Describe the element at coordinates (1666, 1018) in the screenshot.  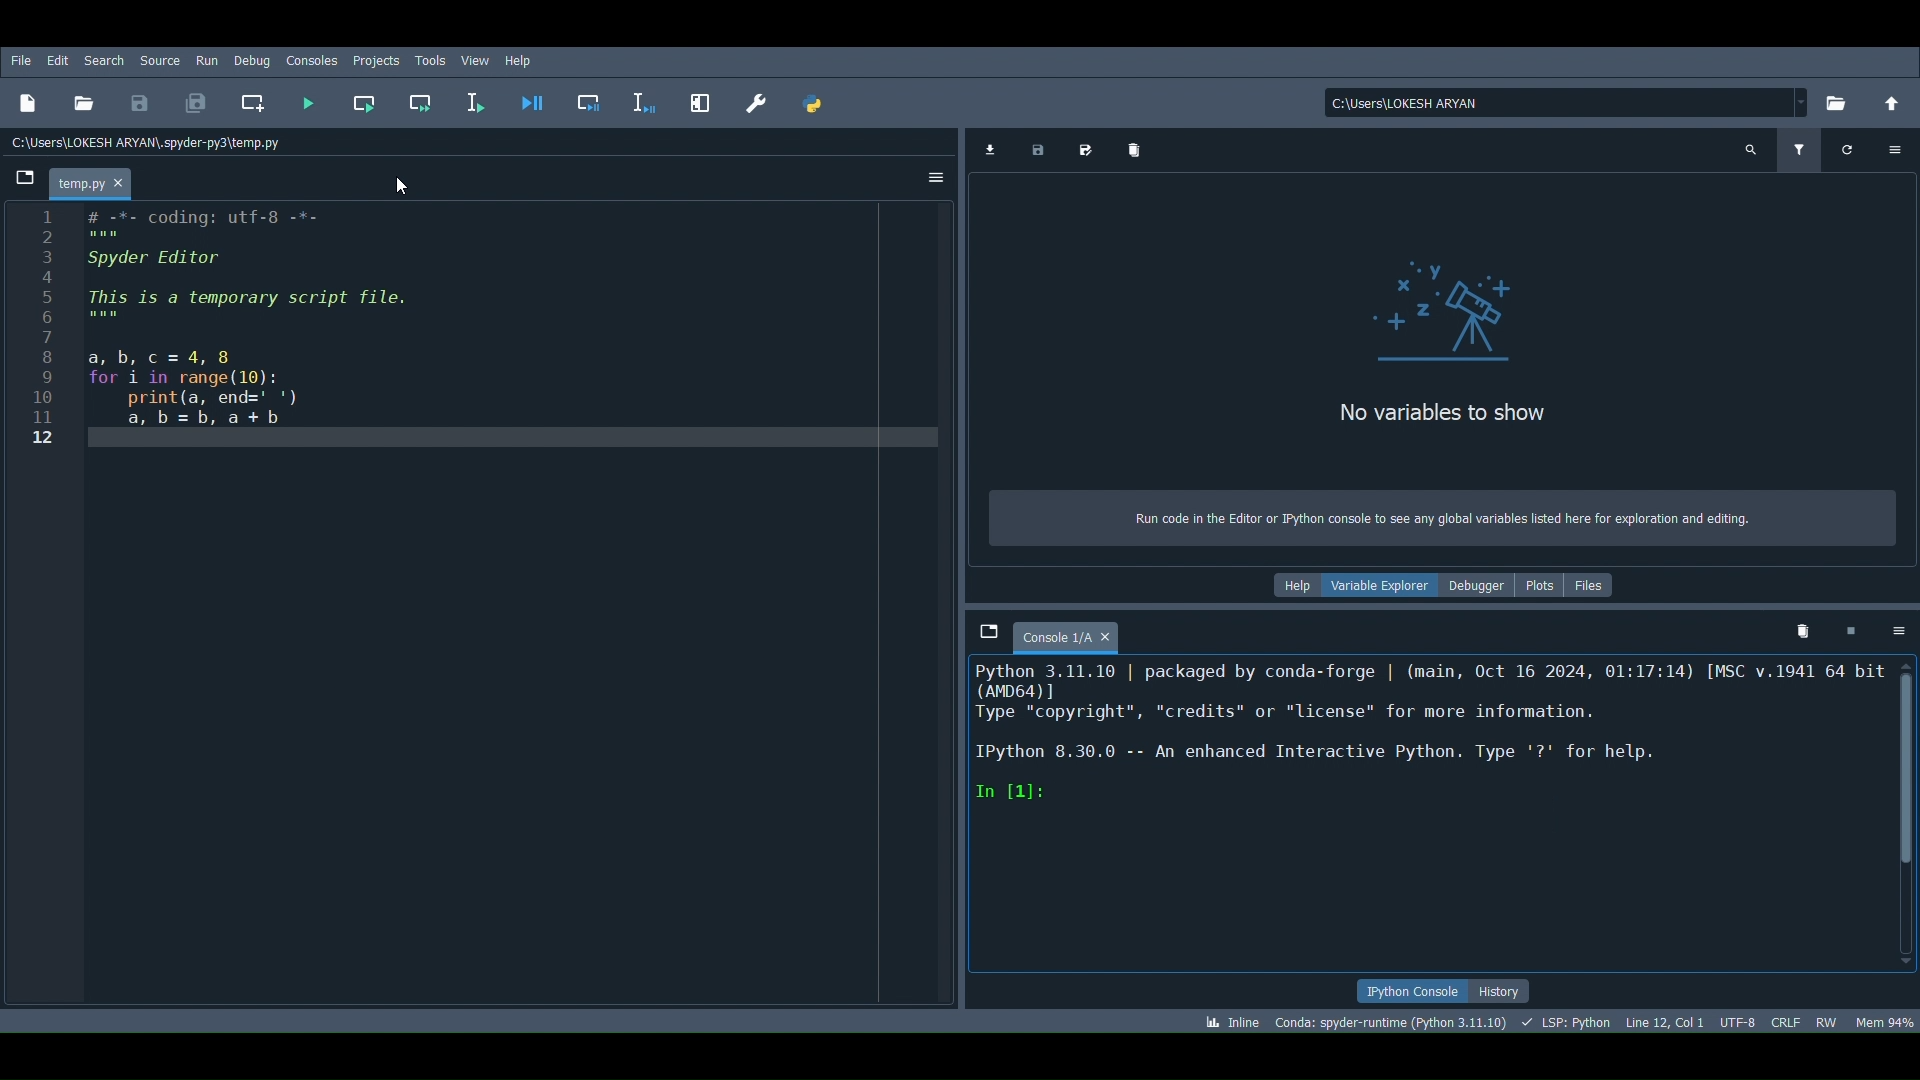
I see `Cursor position` at that location.